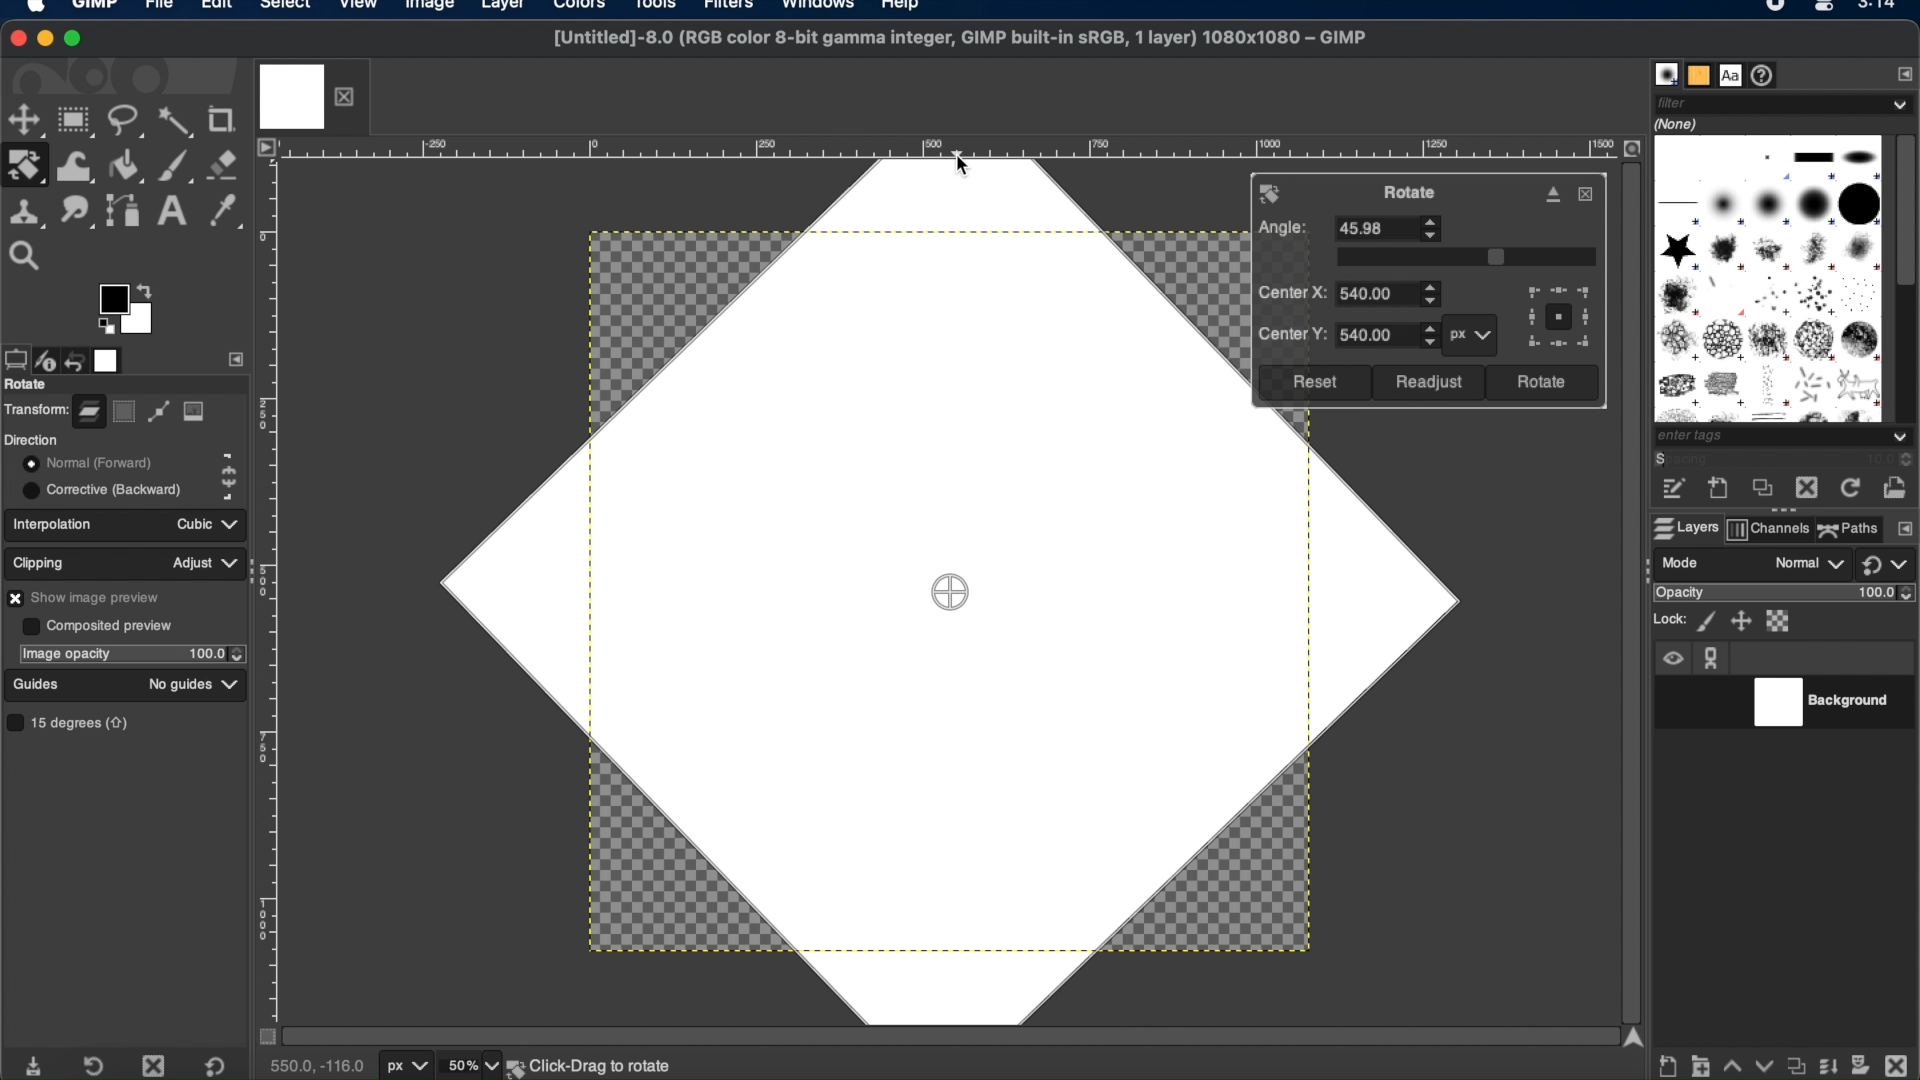 This screenshot has height=1080, width=1920. What do you see at coordinates (943, 1034) in the screenshot?
I see `scroll bar` at bounding box center [943, 1034].